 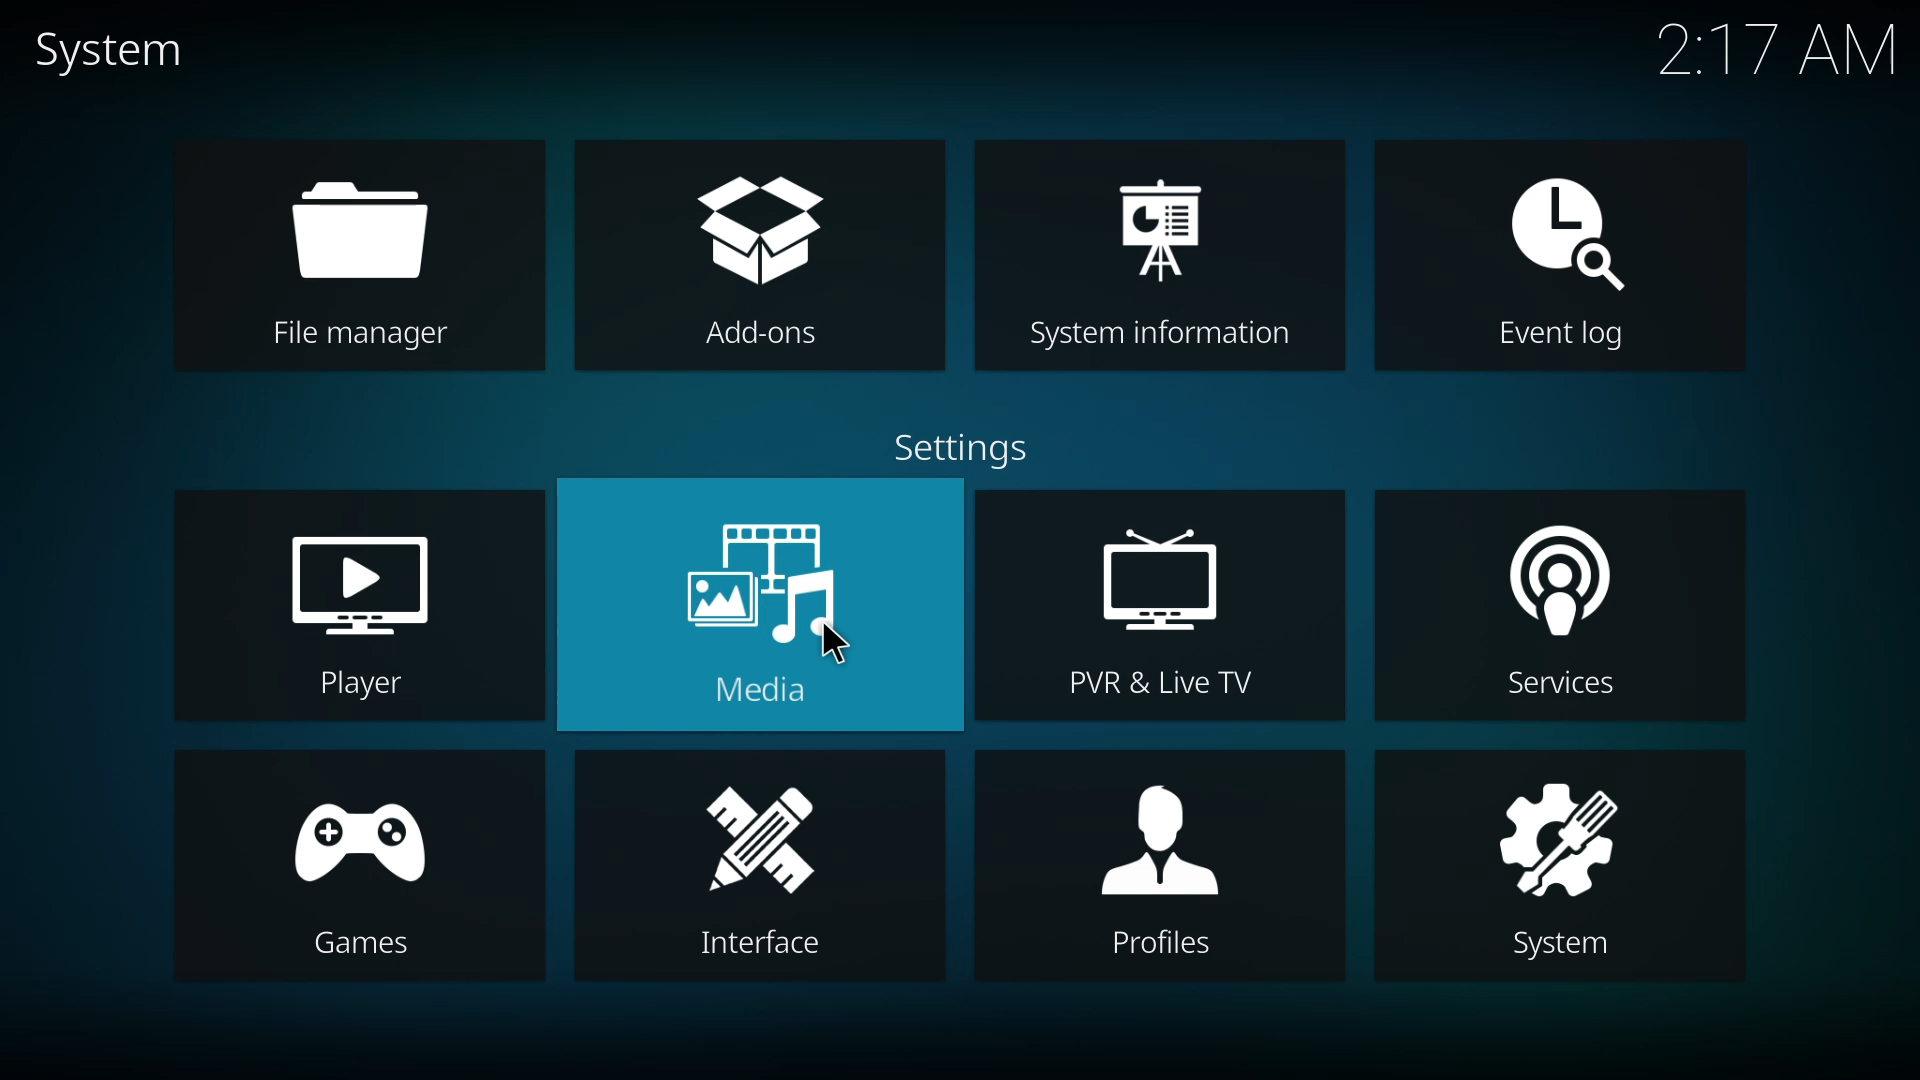 I want to click on system information, so click(x=1161, y=258).